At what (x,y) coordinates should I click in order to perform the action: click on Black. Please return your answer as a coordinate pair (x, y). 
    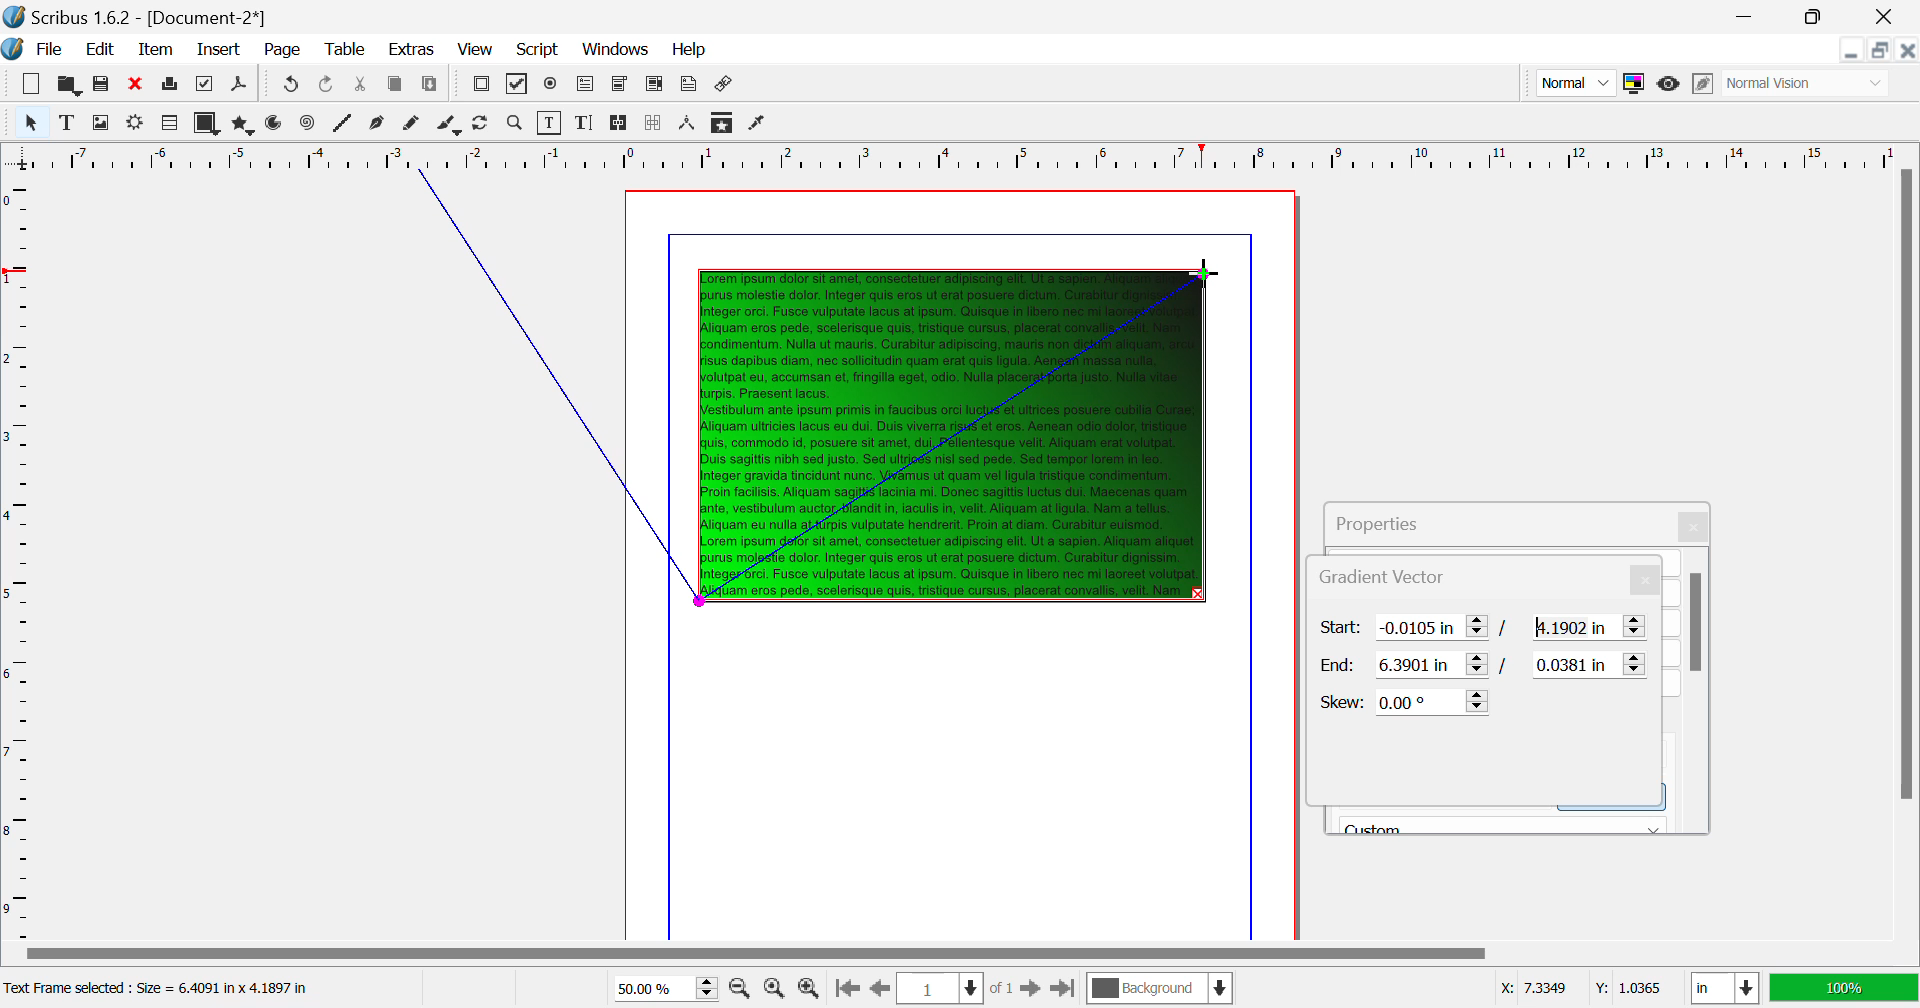
    Looking at the image, I should click on (1504, 822).